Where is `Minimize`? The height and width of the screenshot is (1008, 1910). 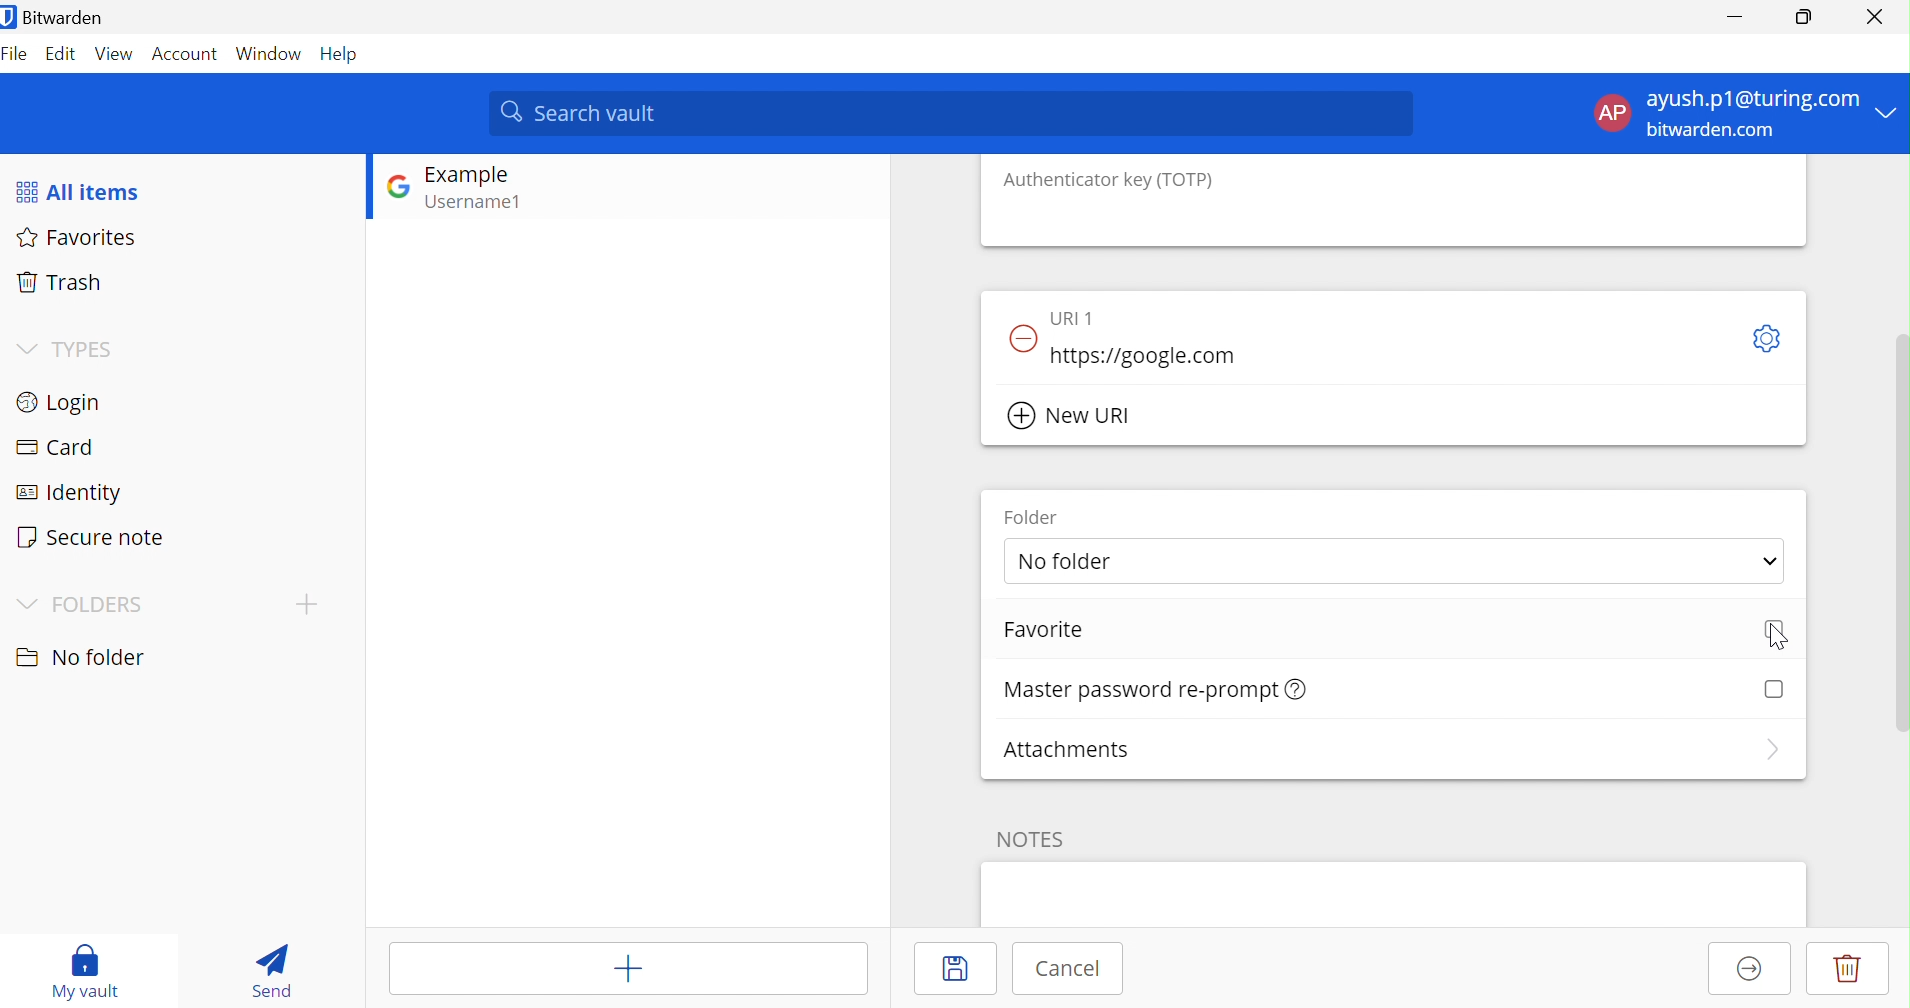 Minimize is located at coordinates (1731, 17).